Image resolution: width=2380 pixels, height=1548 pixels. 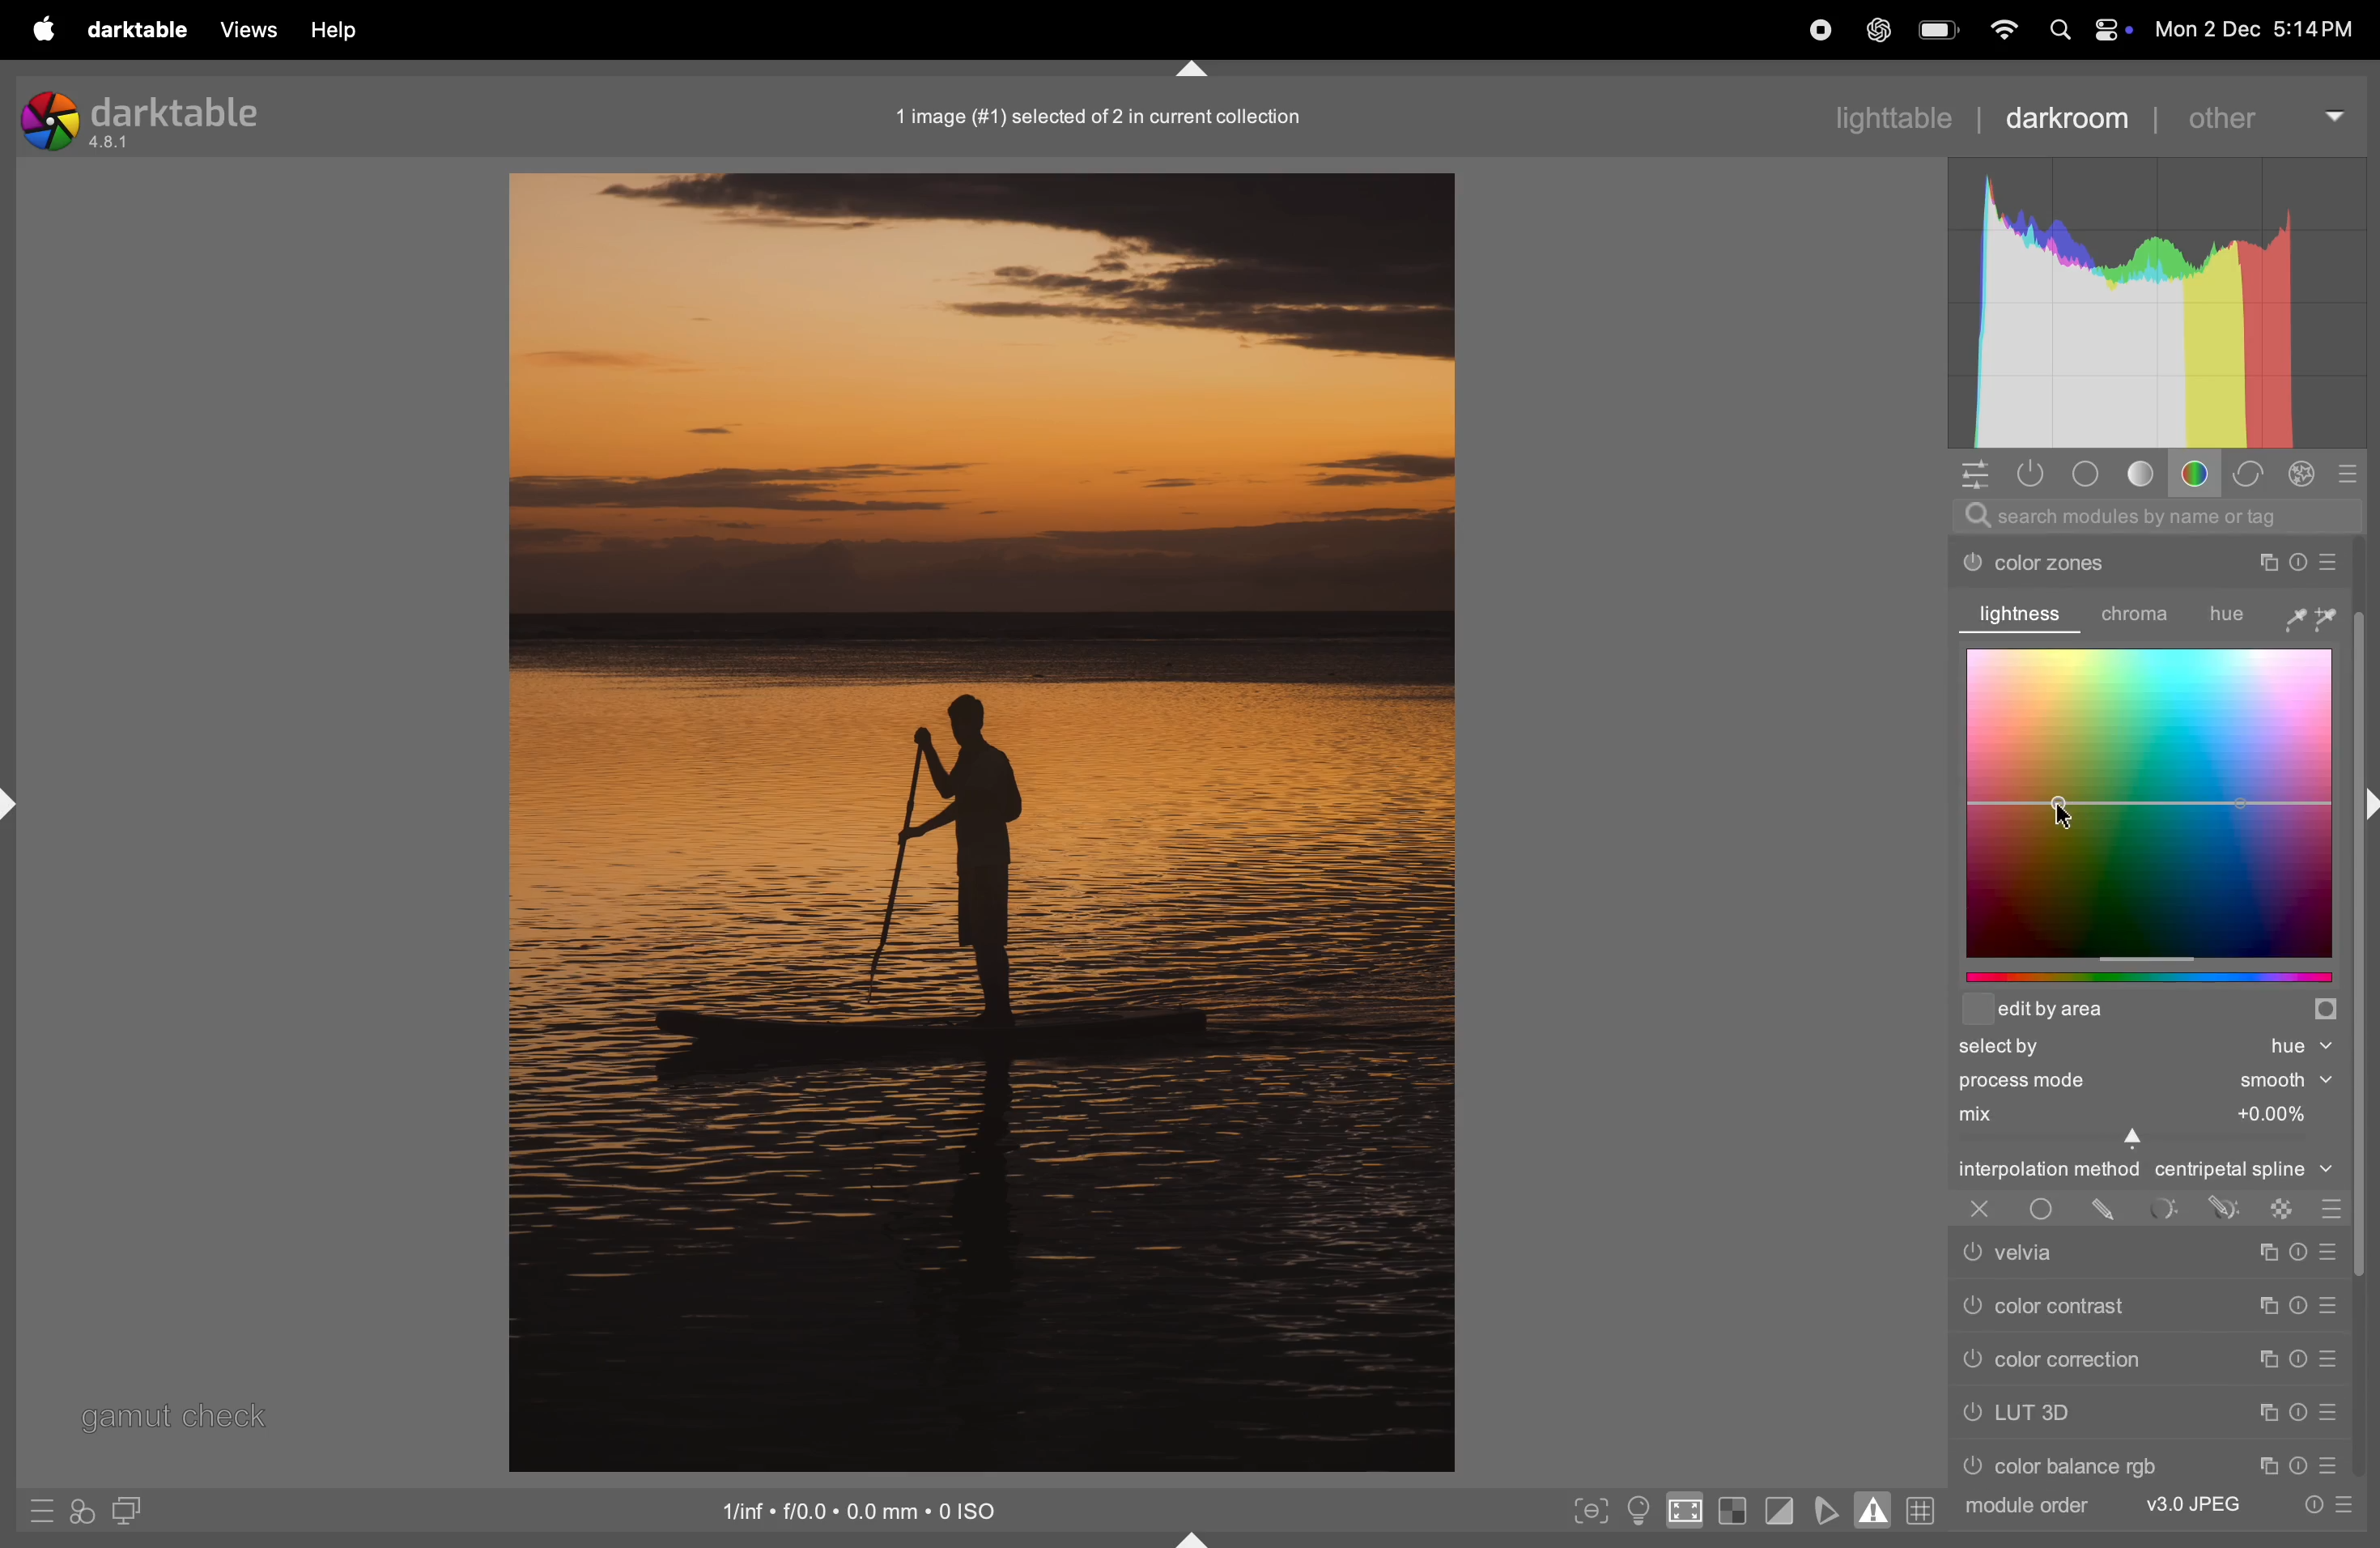 What do you see at coordinates (2084, 474) in the screenshot?
I see `` at bounding box center [2084, 474].